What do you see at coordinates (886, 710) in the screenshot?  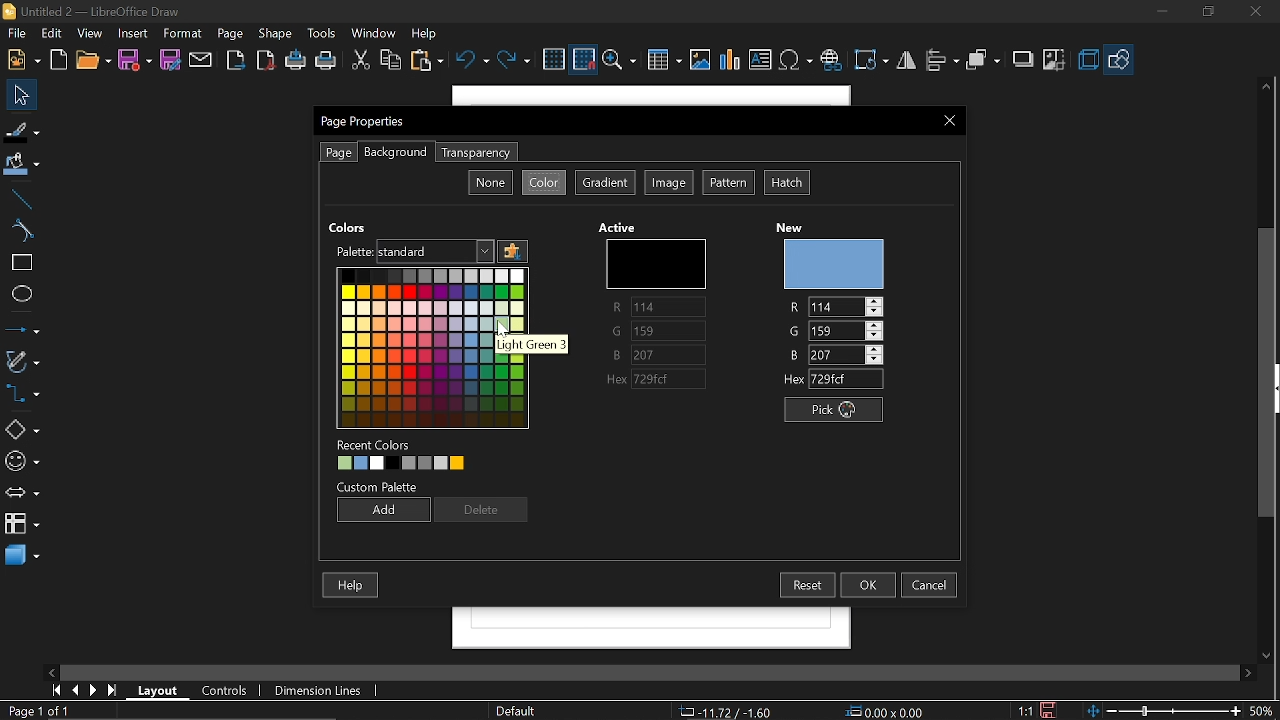 I see `Position` at bounding box center [886, 710].